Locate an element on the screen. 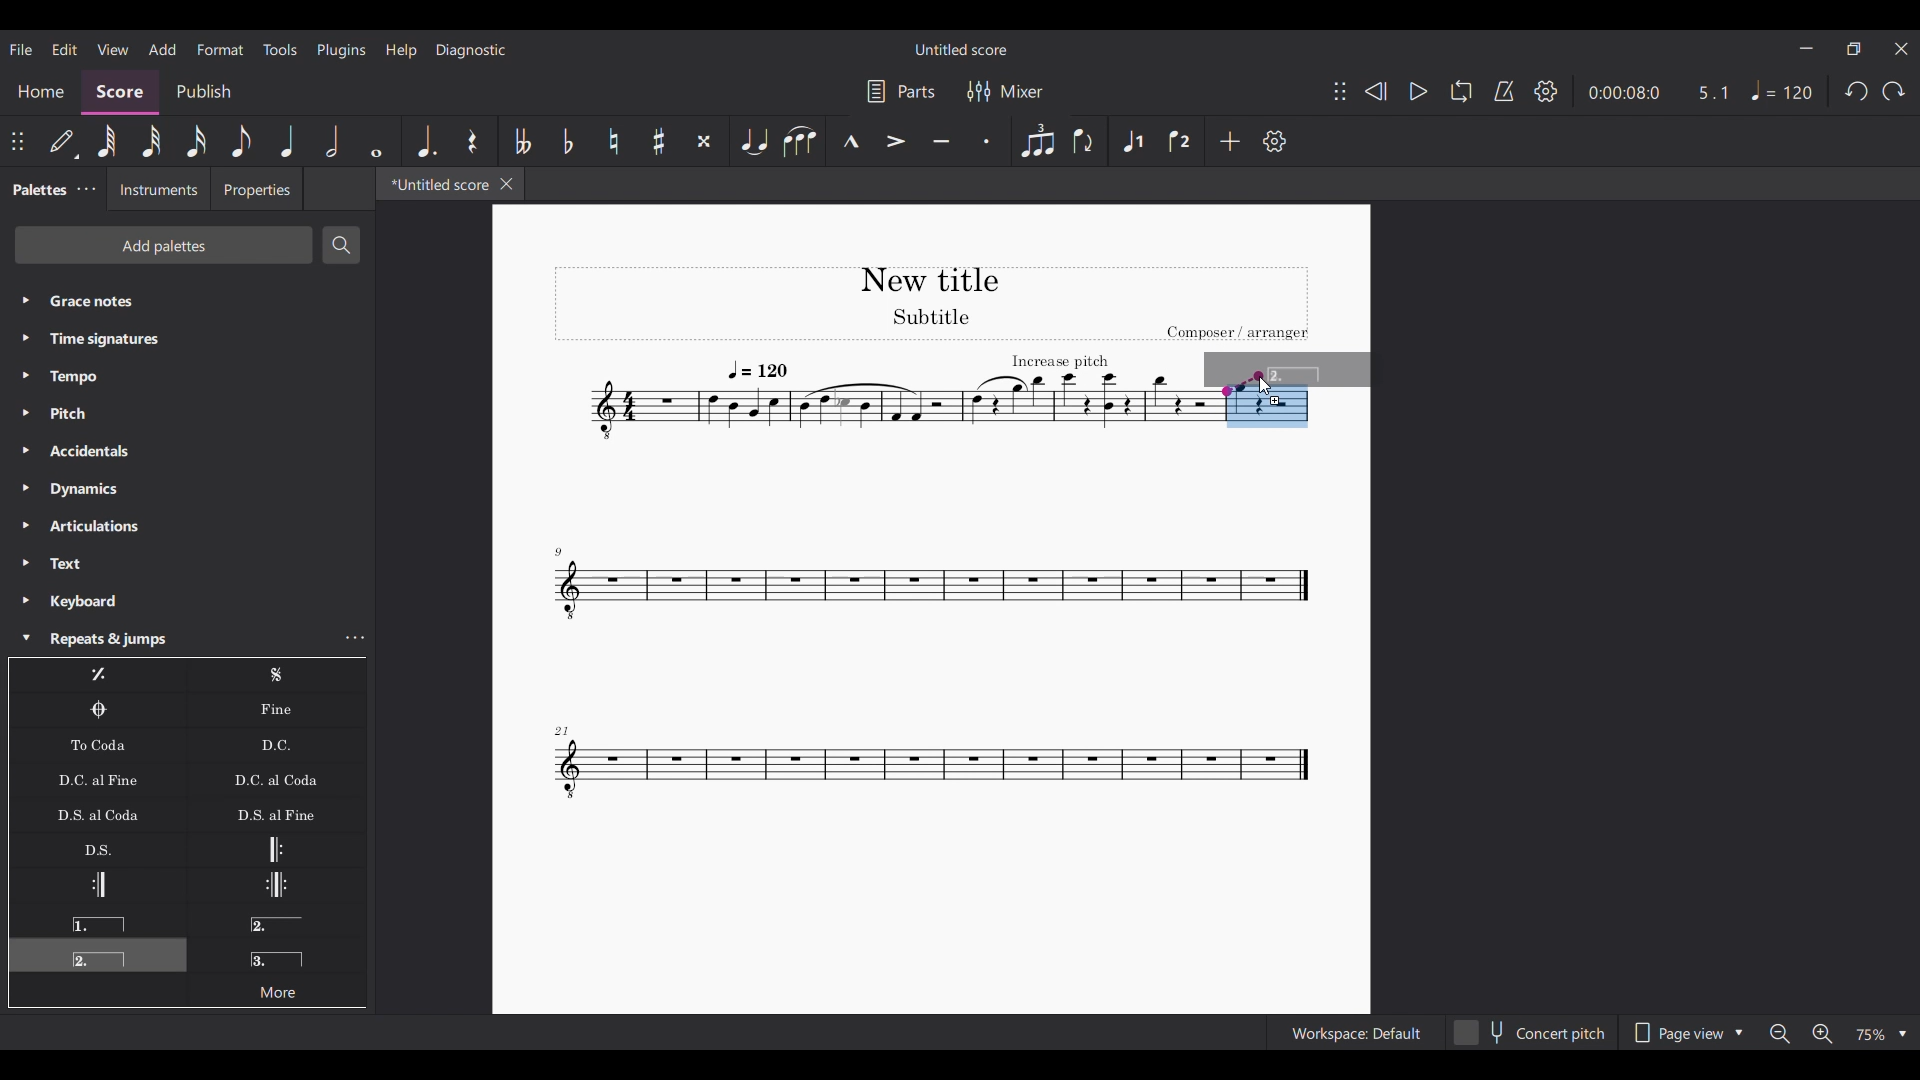  Untitled score is located at coordinates (961, 50).